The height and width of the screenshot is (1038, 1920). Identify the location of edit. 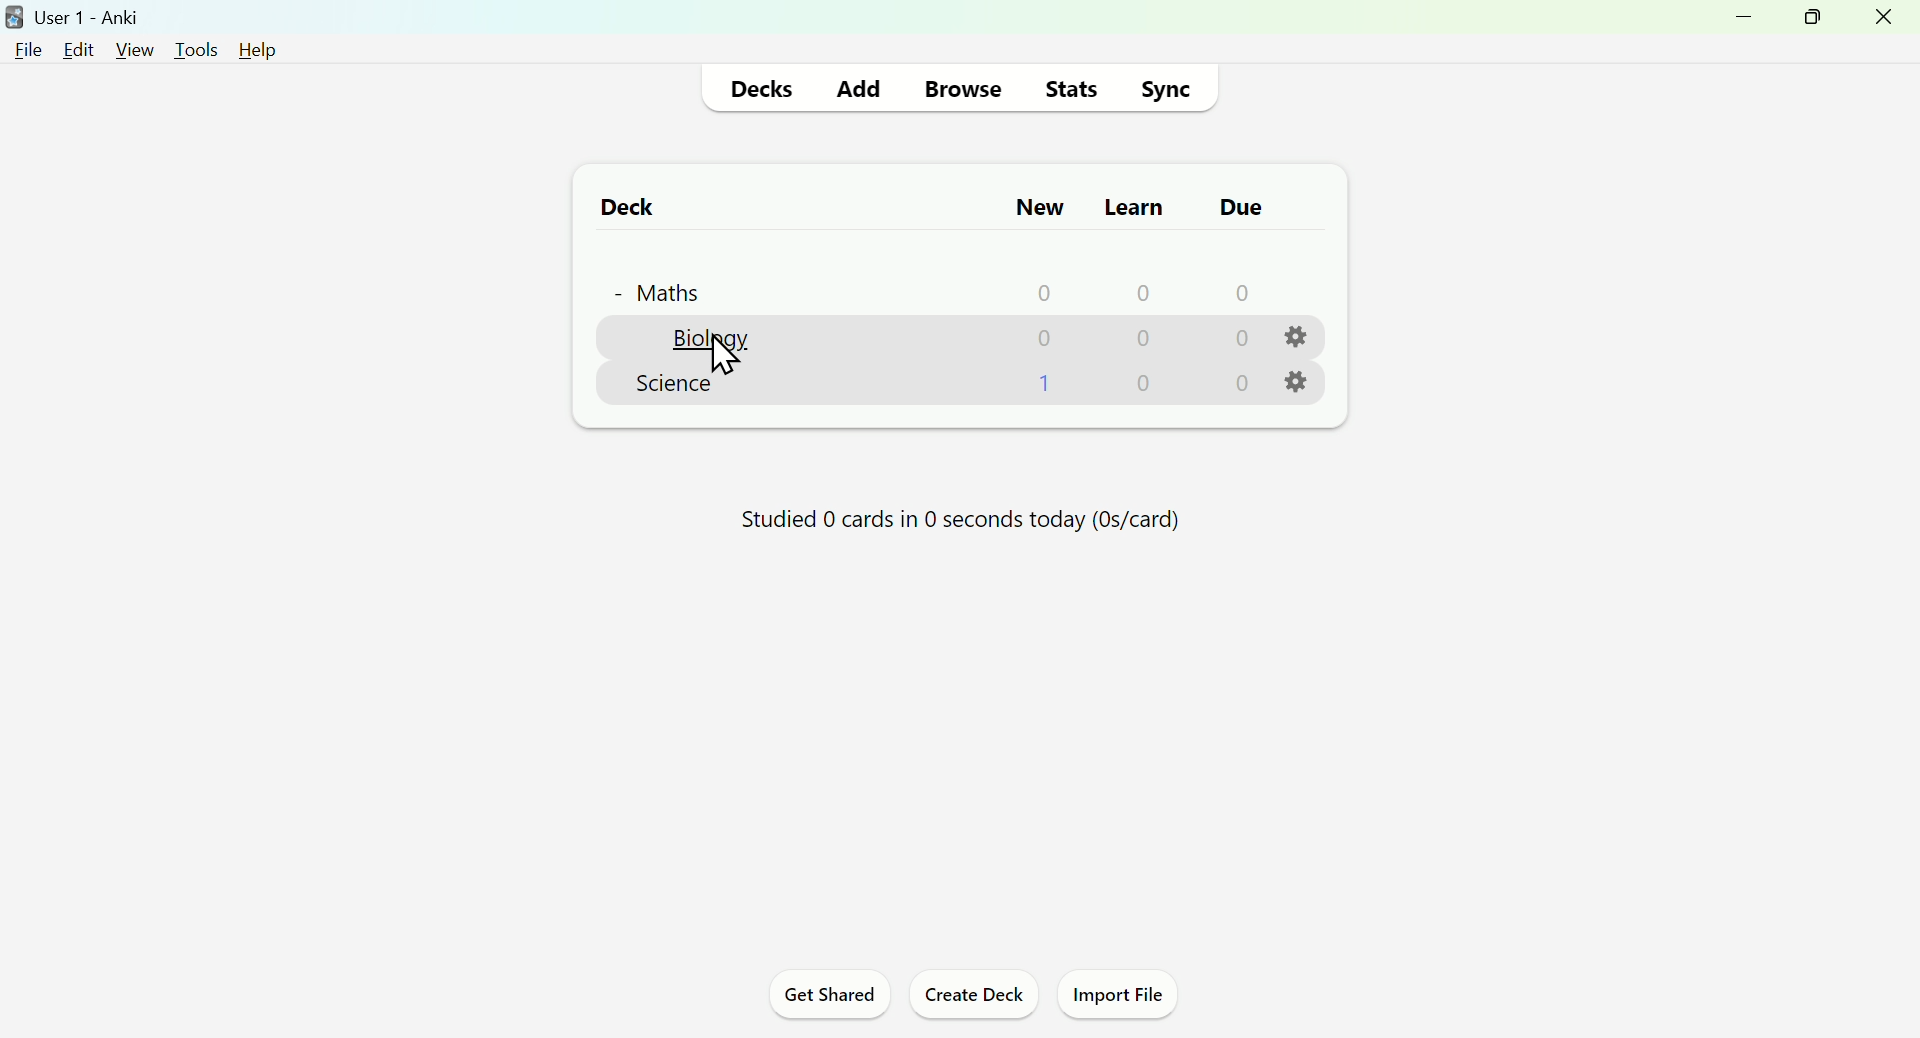
(79, 49).